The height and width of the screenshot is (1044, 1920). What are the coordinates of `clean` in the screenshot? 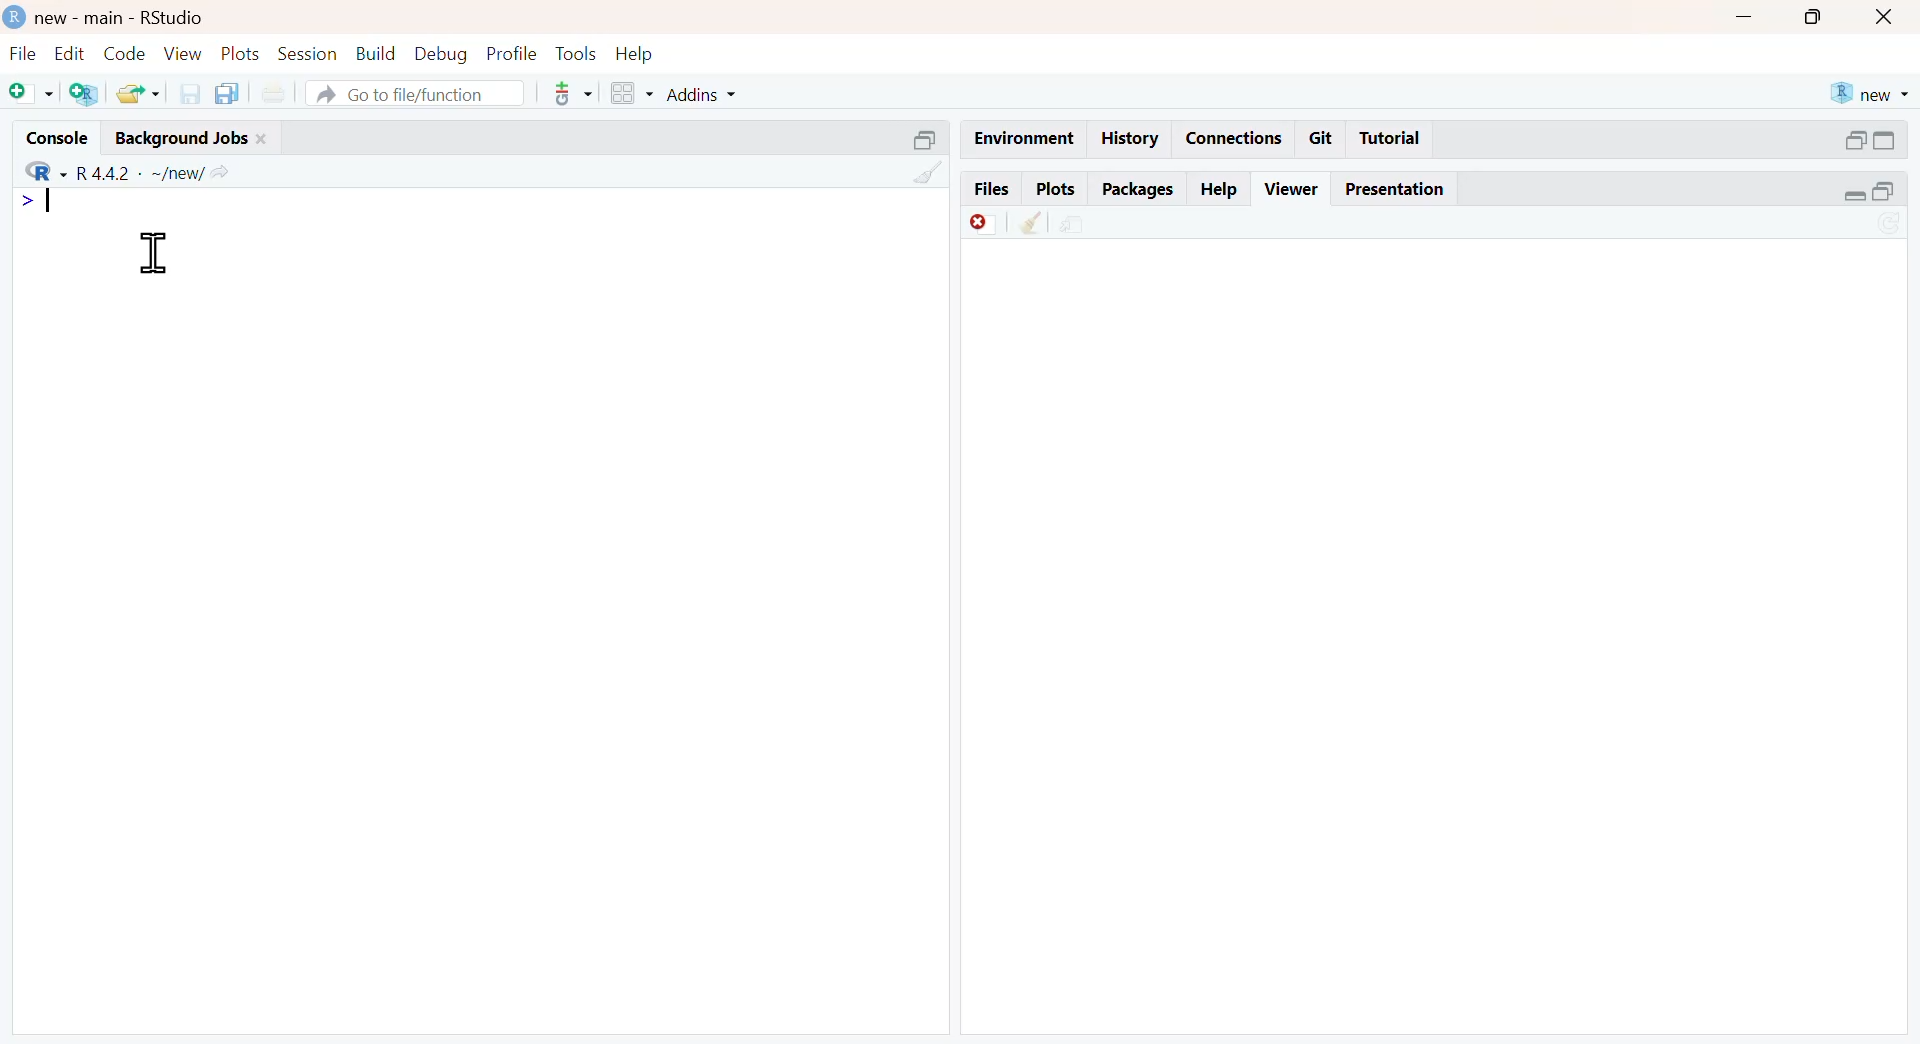 It's located at (932, 173).